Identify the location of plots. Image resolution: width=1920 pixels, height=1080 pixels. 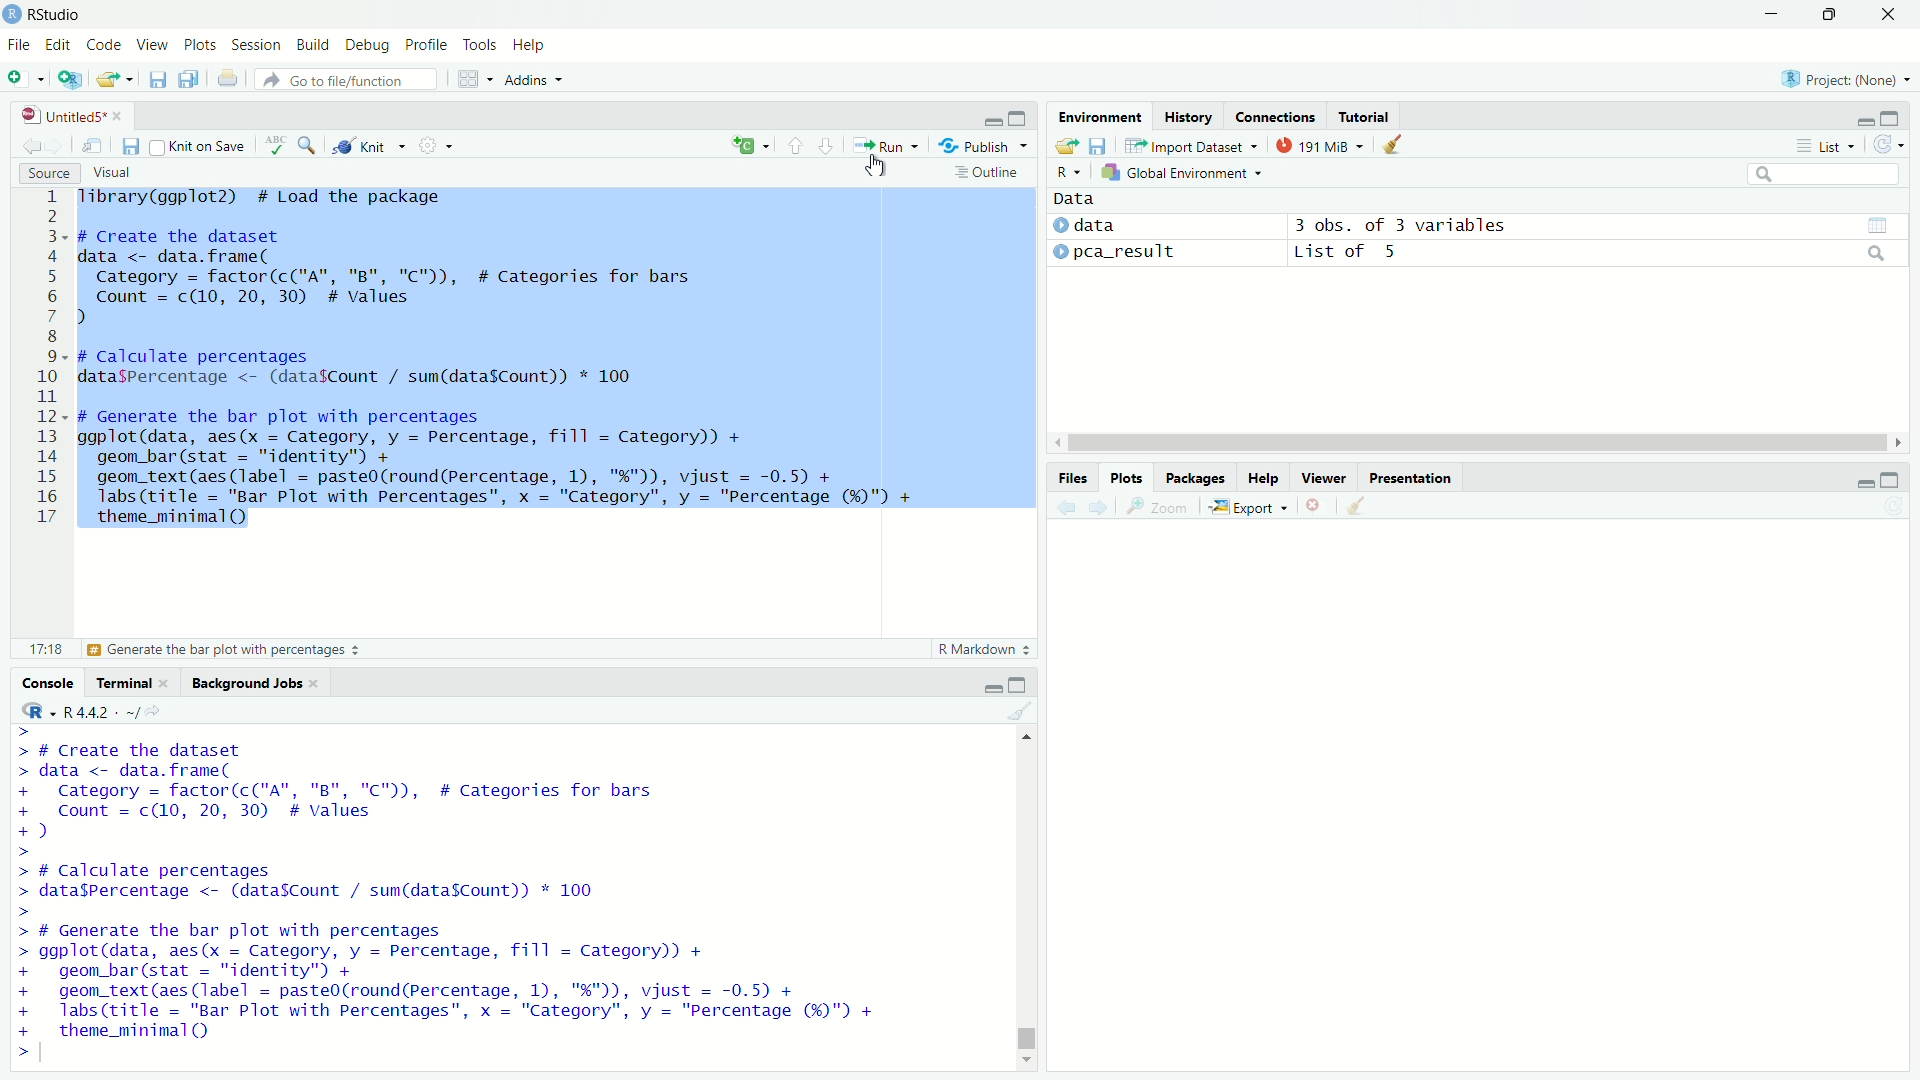
(202, 46).